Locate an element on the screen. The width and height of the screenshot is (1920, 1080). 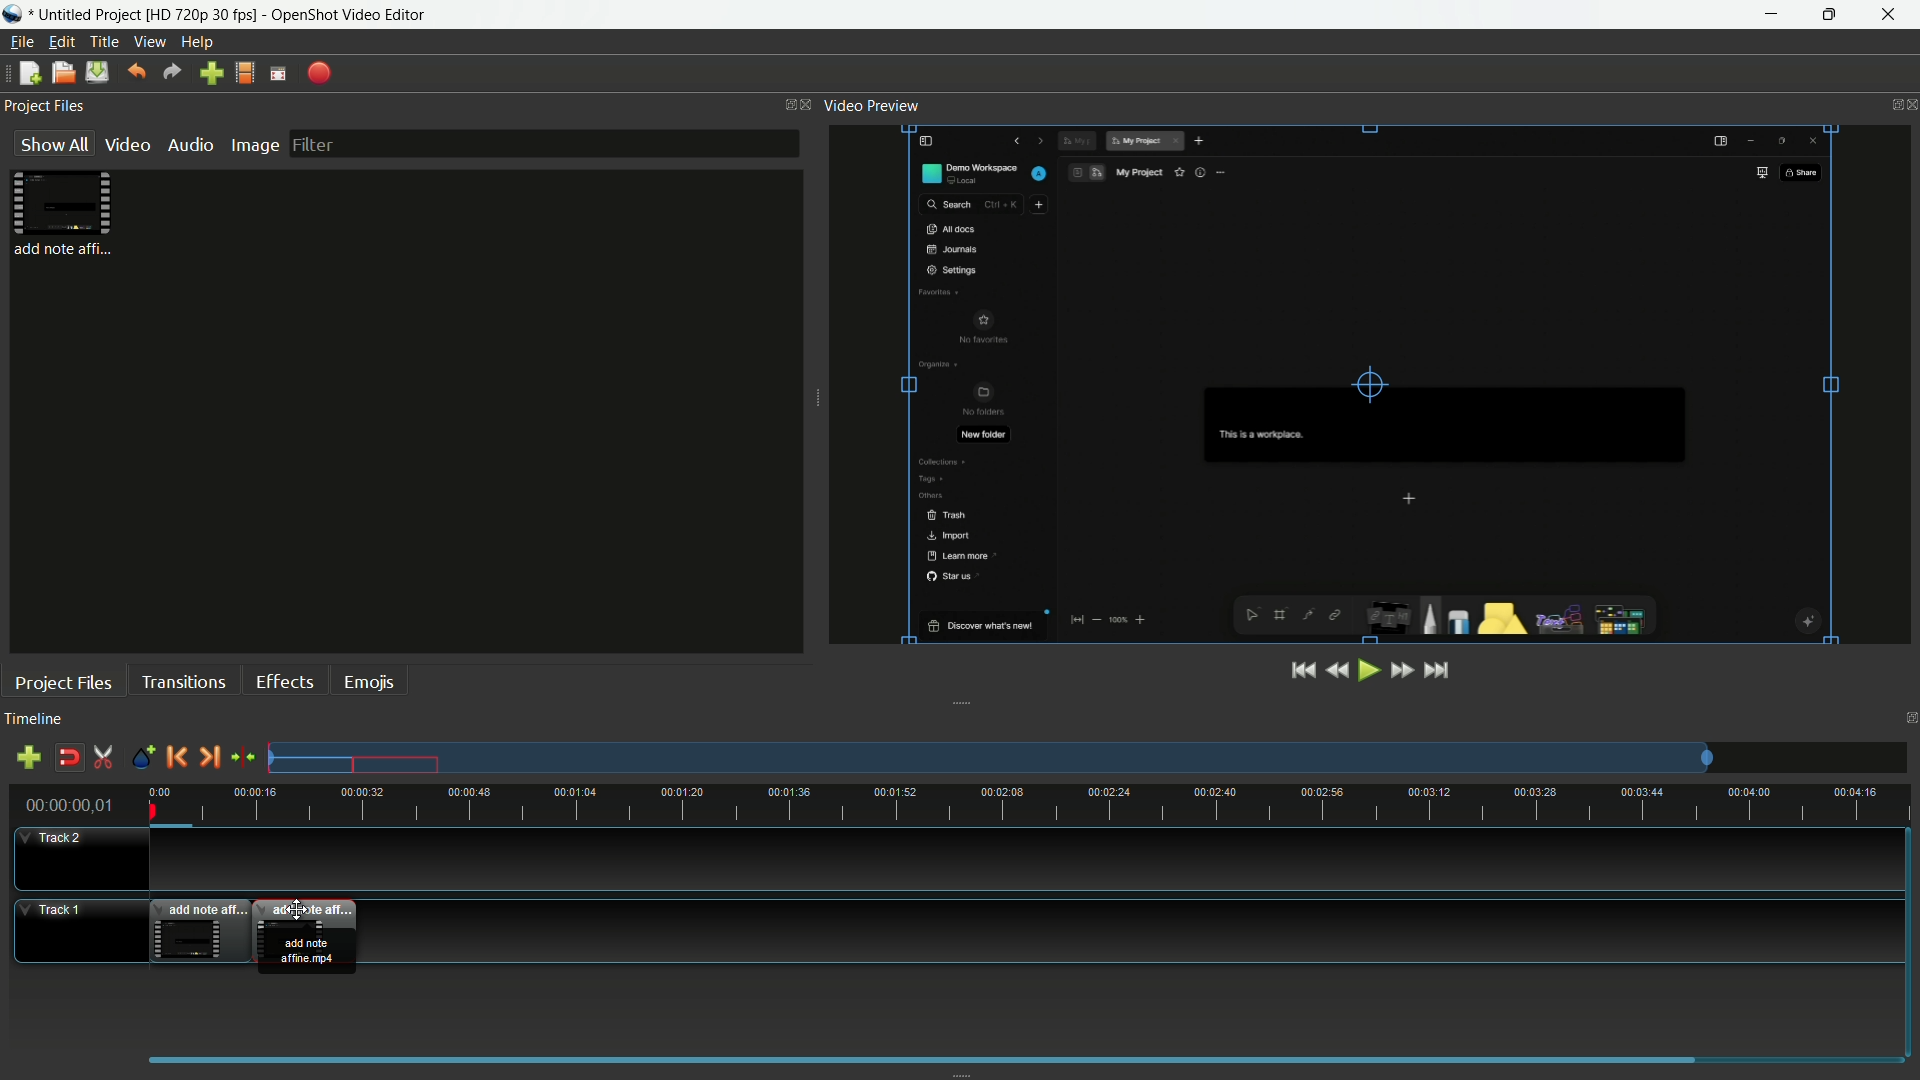
project file is located at coordinates (63, 215).